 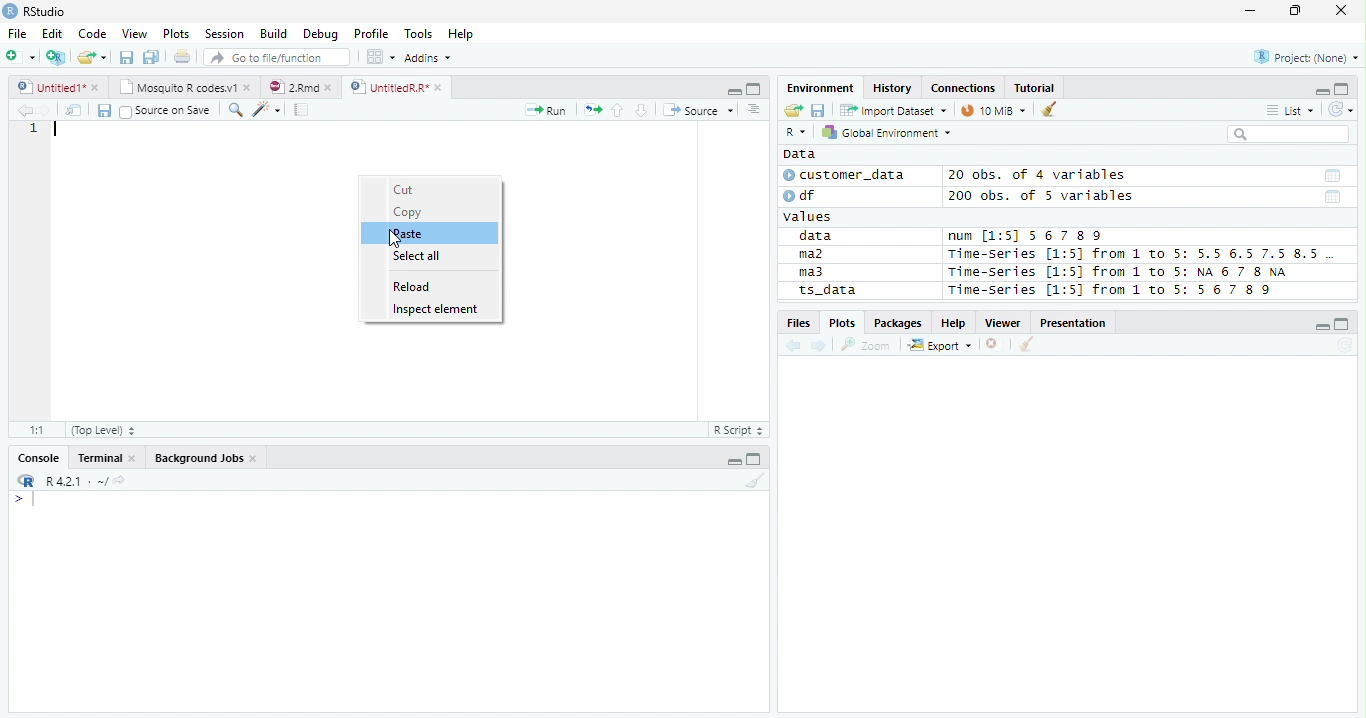 I want to click on List, so click(x=1289, y=111).